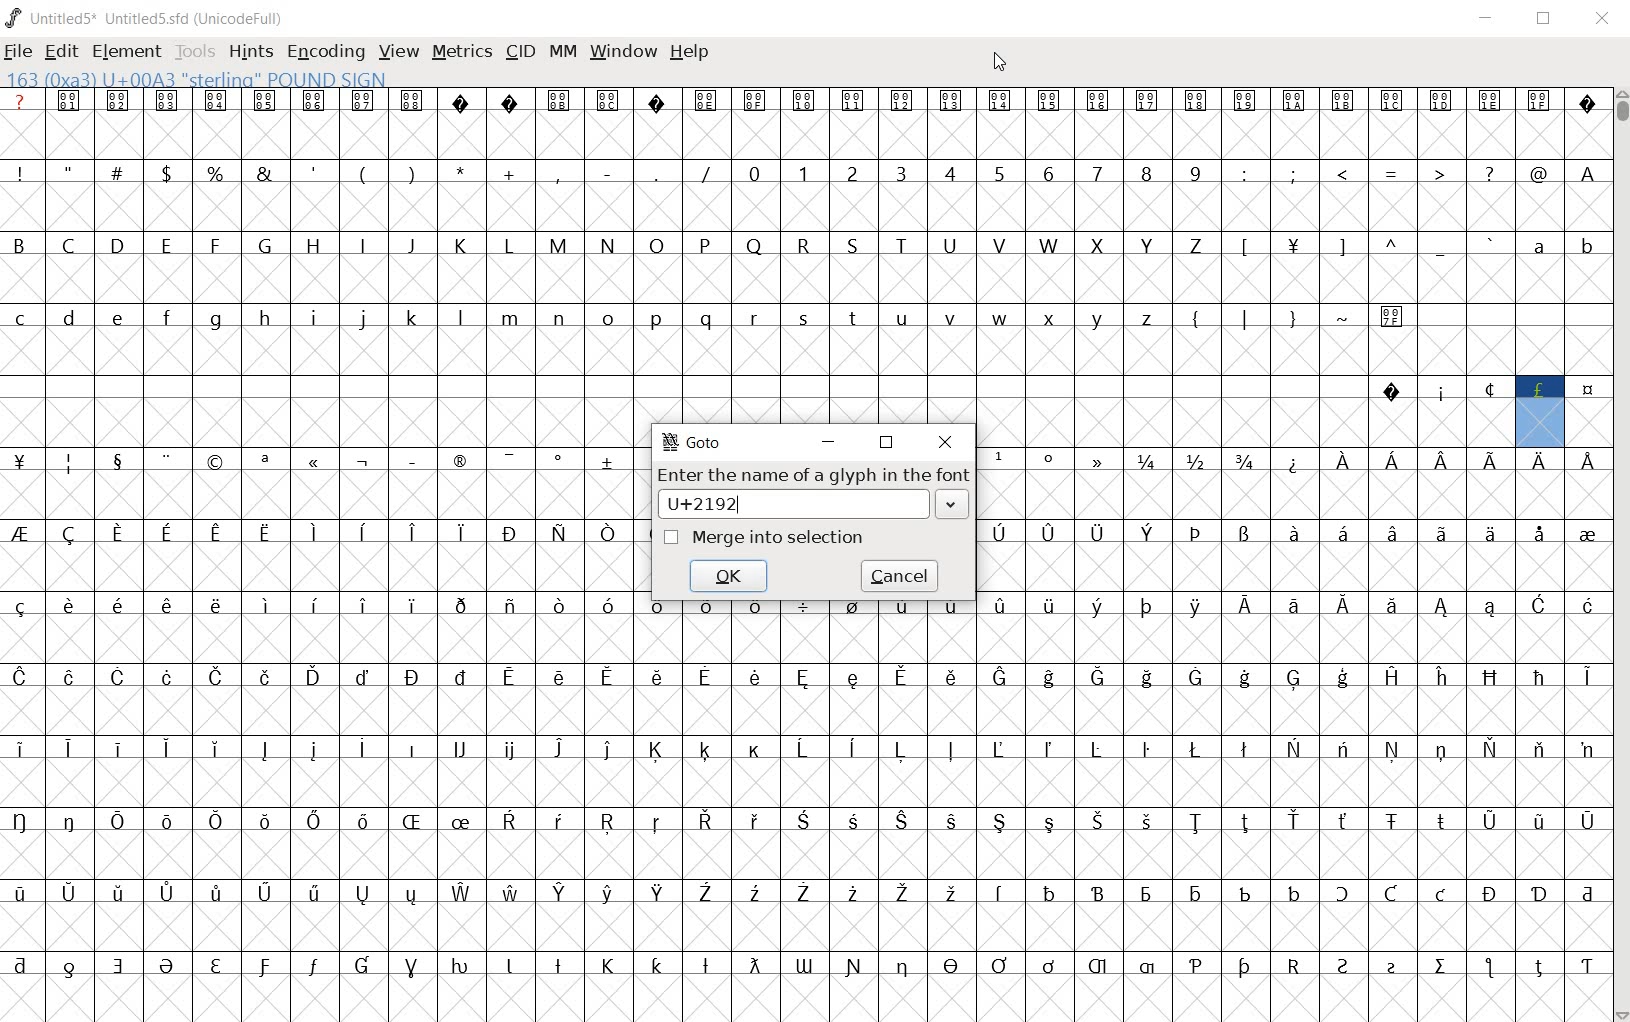 The height and width of the screenshot is (1022, 1630). Describe the element at coordinates (61, 53) in the screenshot. I see `EDIT` at that location.